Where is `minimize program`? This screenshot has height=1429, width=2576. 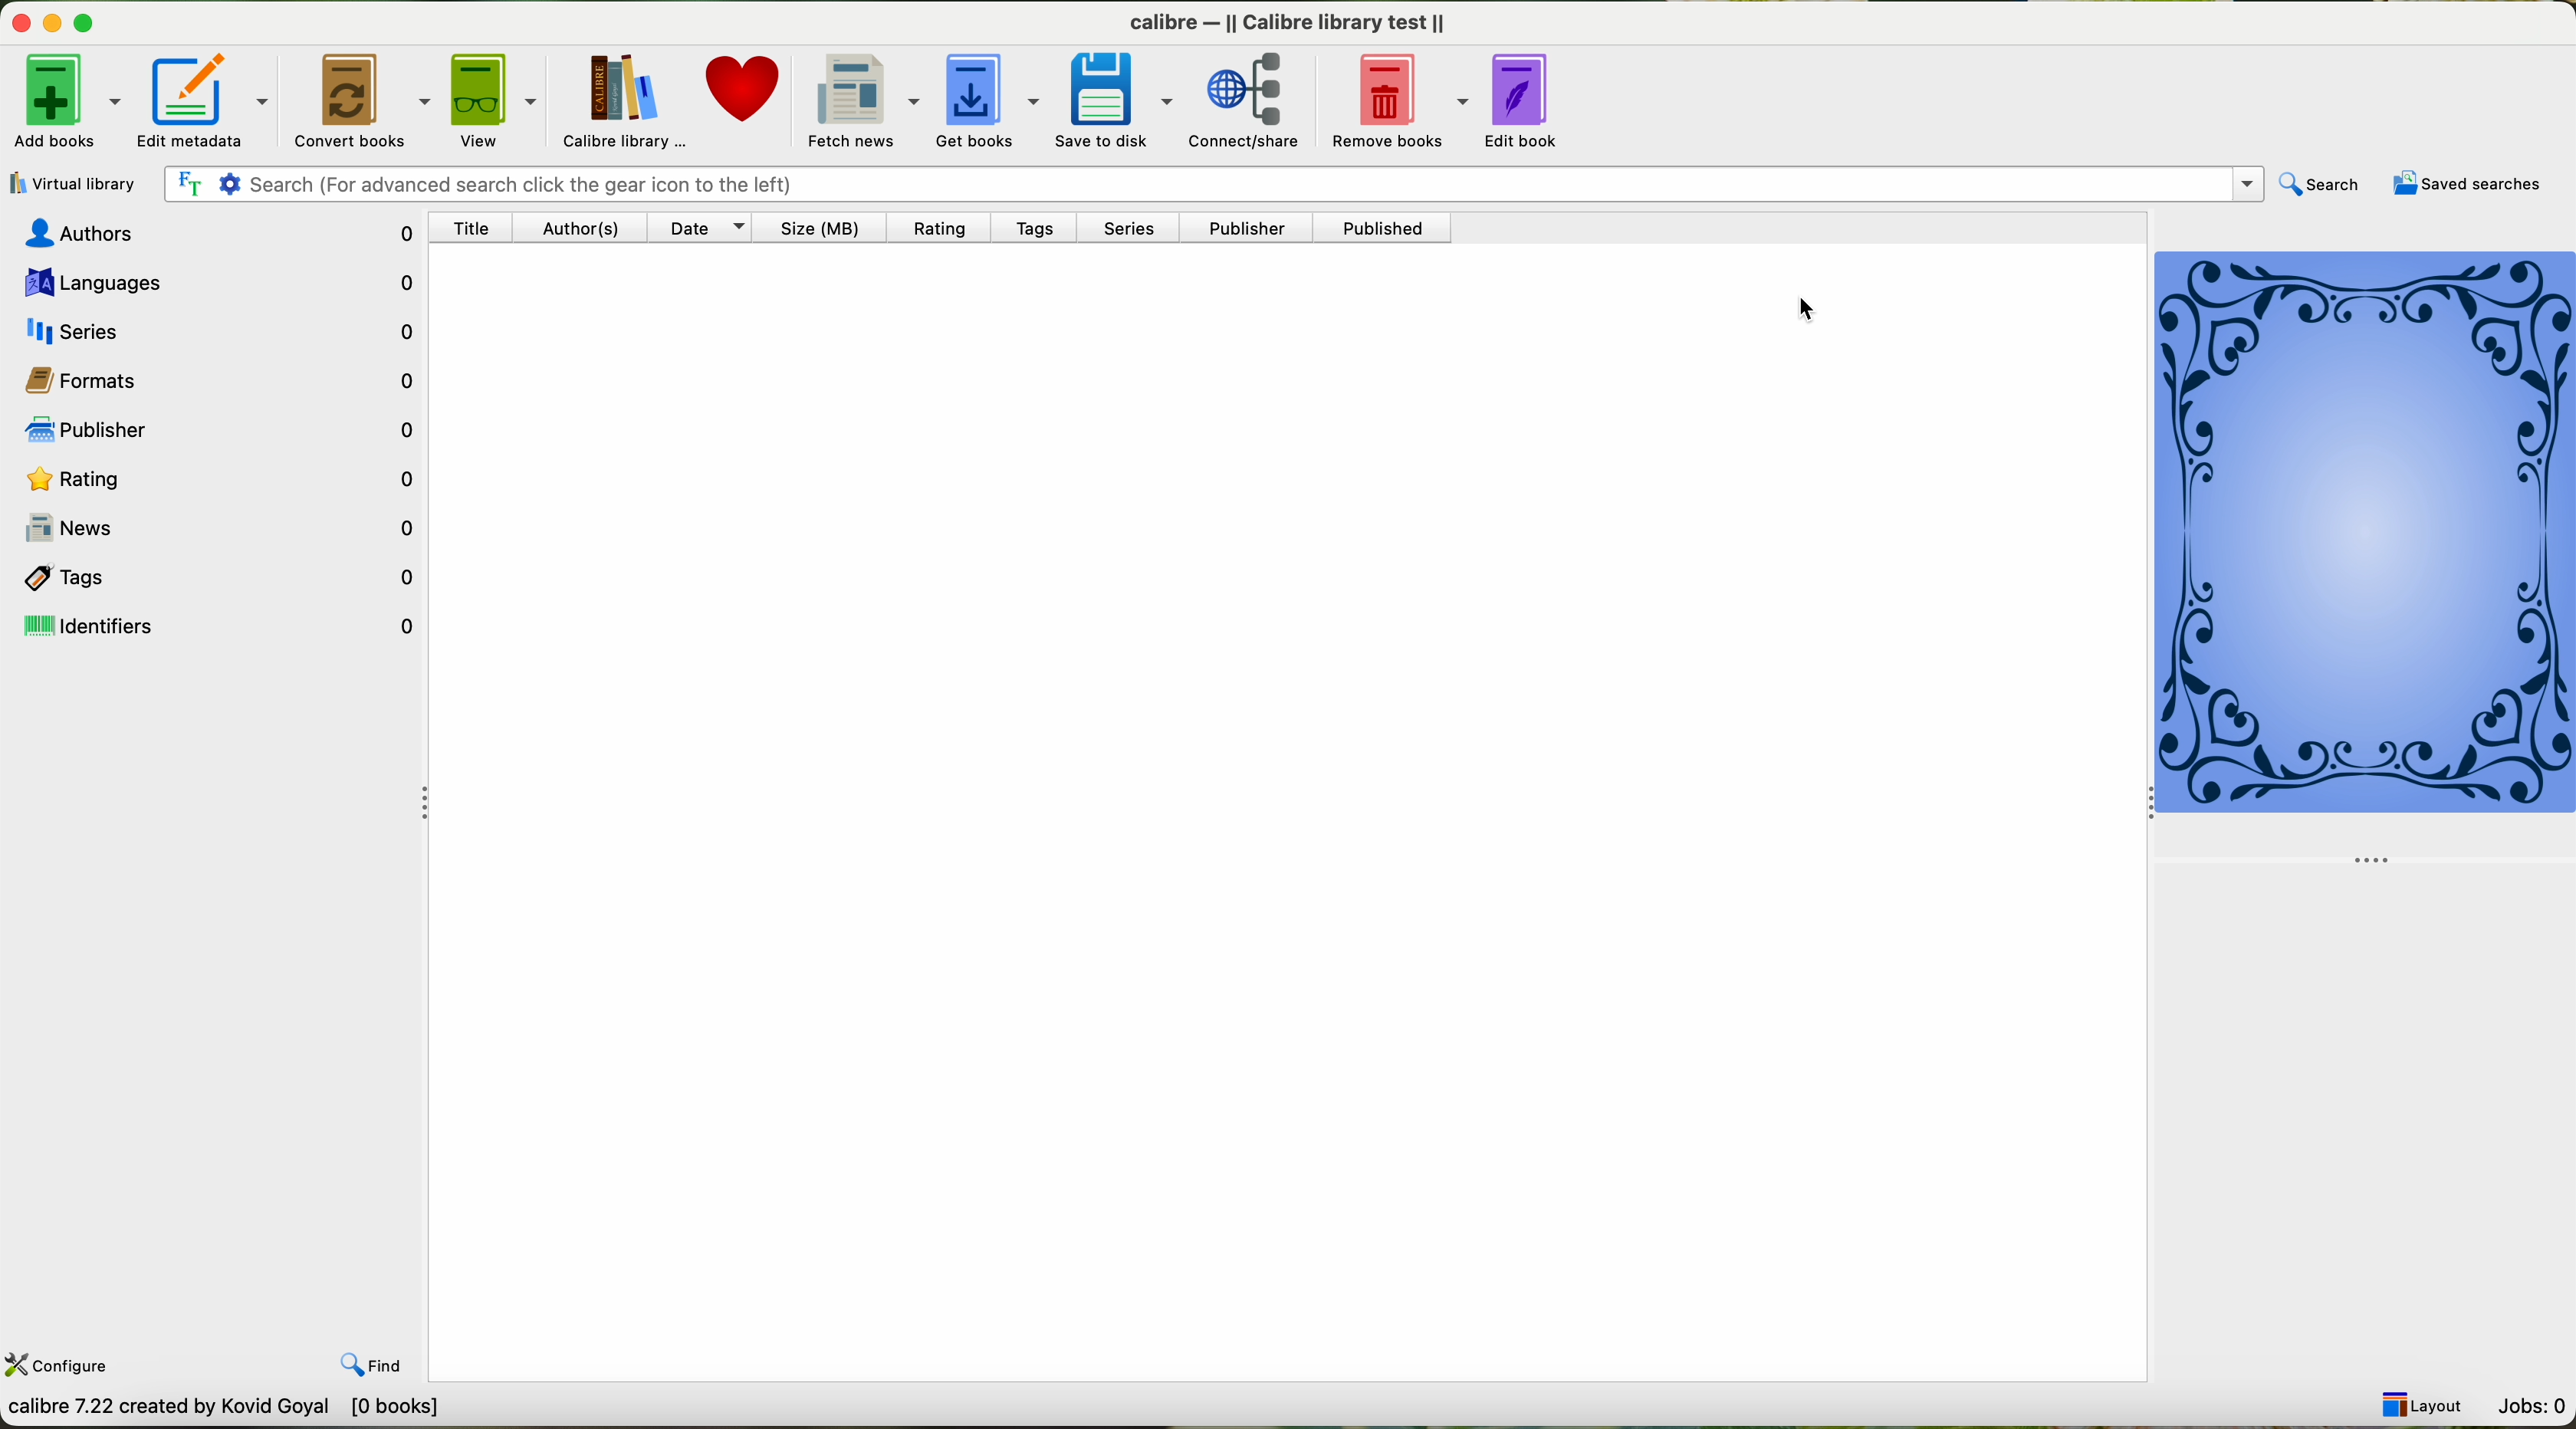 minimize program is located at coordinates (56, 25).